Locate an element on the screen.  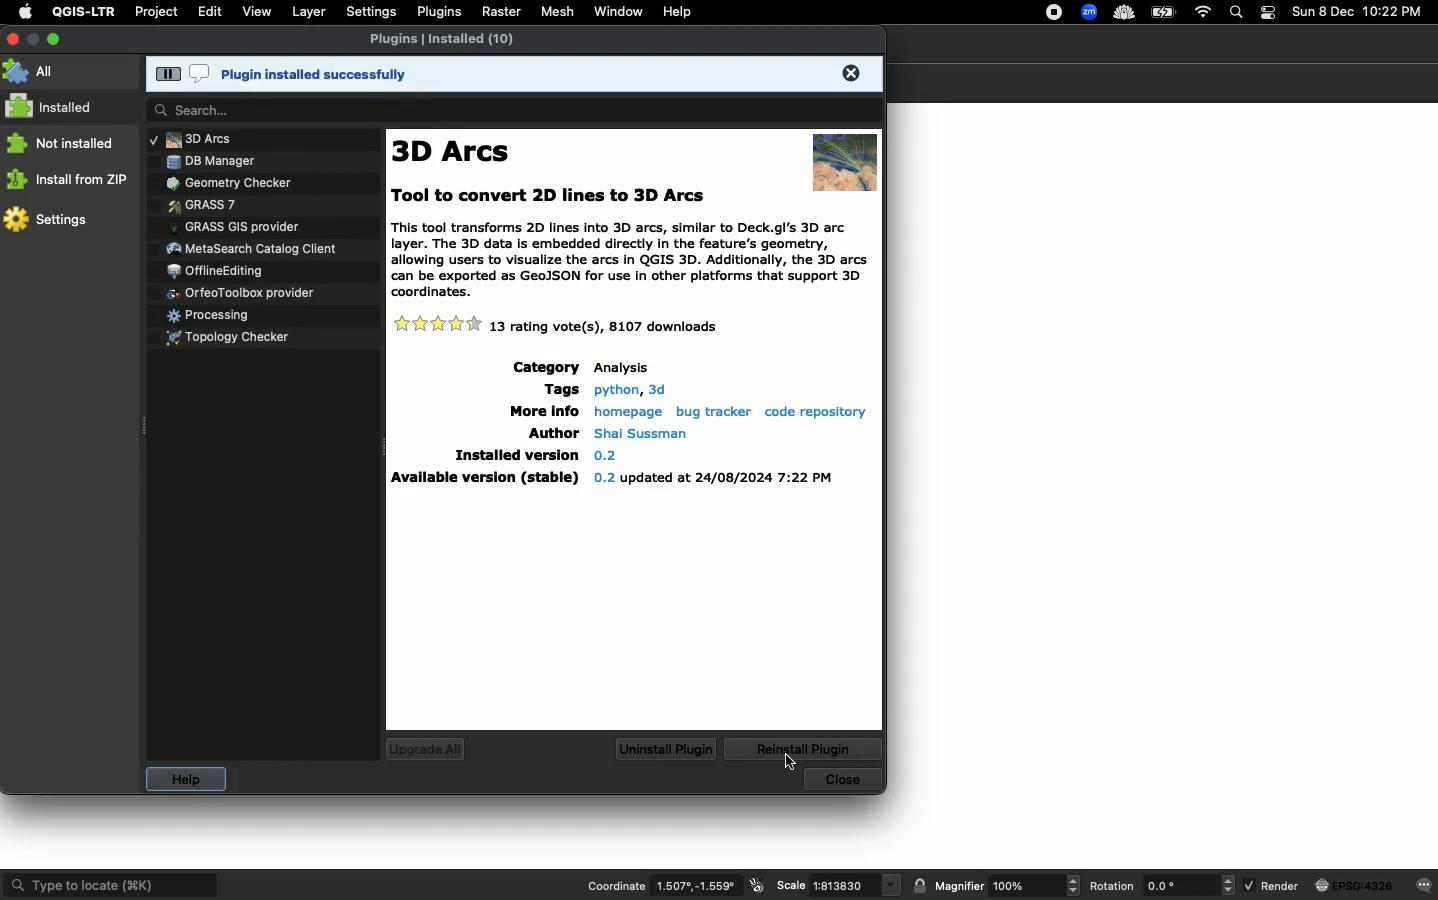
Internet is located at coordinates (1202, 11).